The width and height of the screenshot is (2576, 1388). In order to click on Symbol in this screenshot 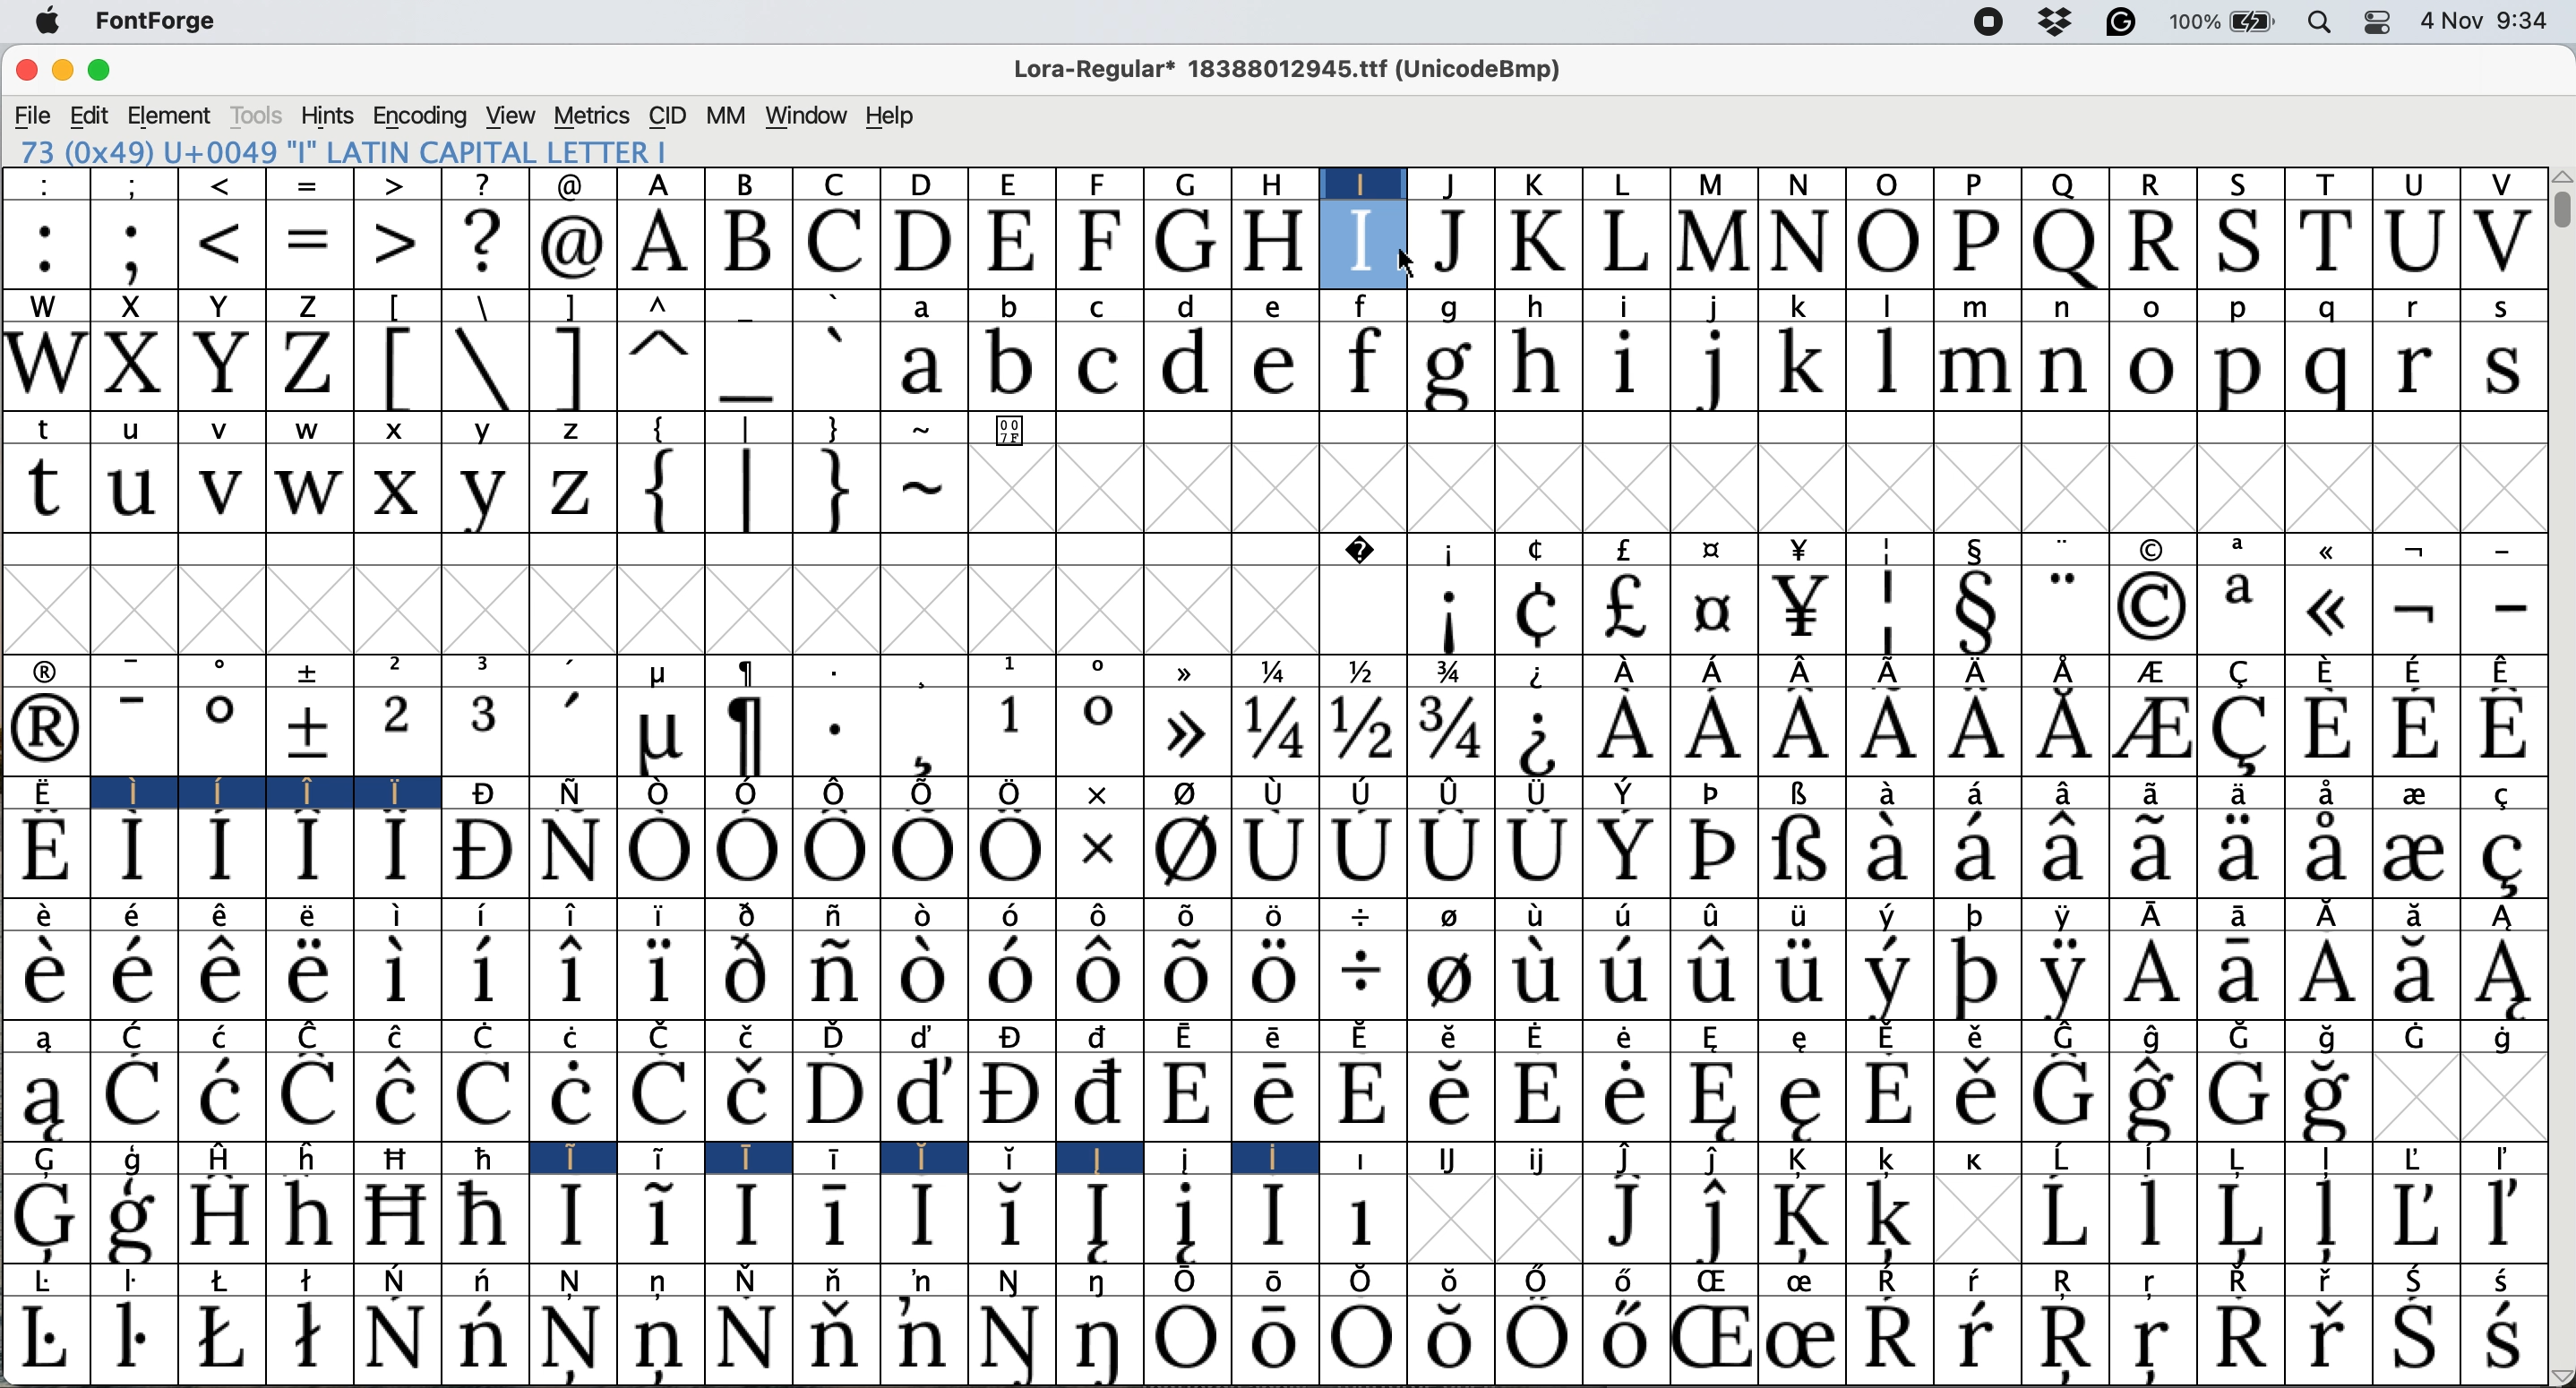, I will do `click(1274, 1280)`.